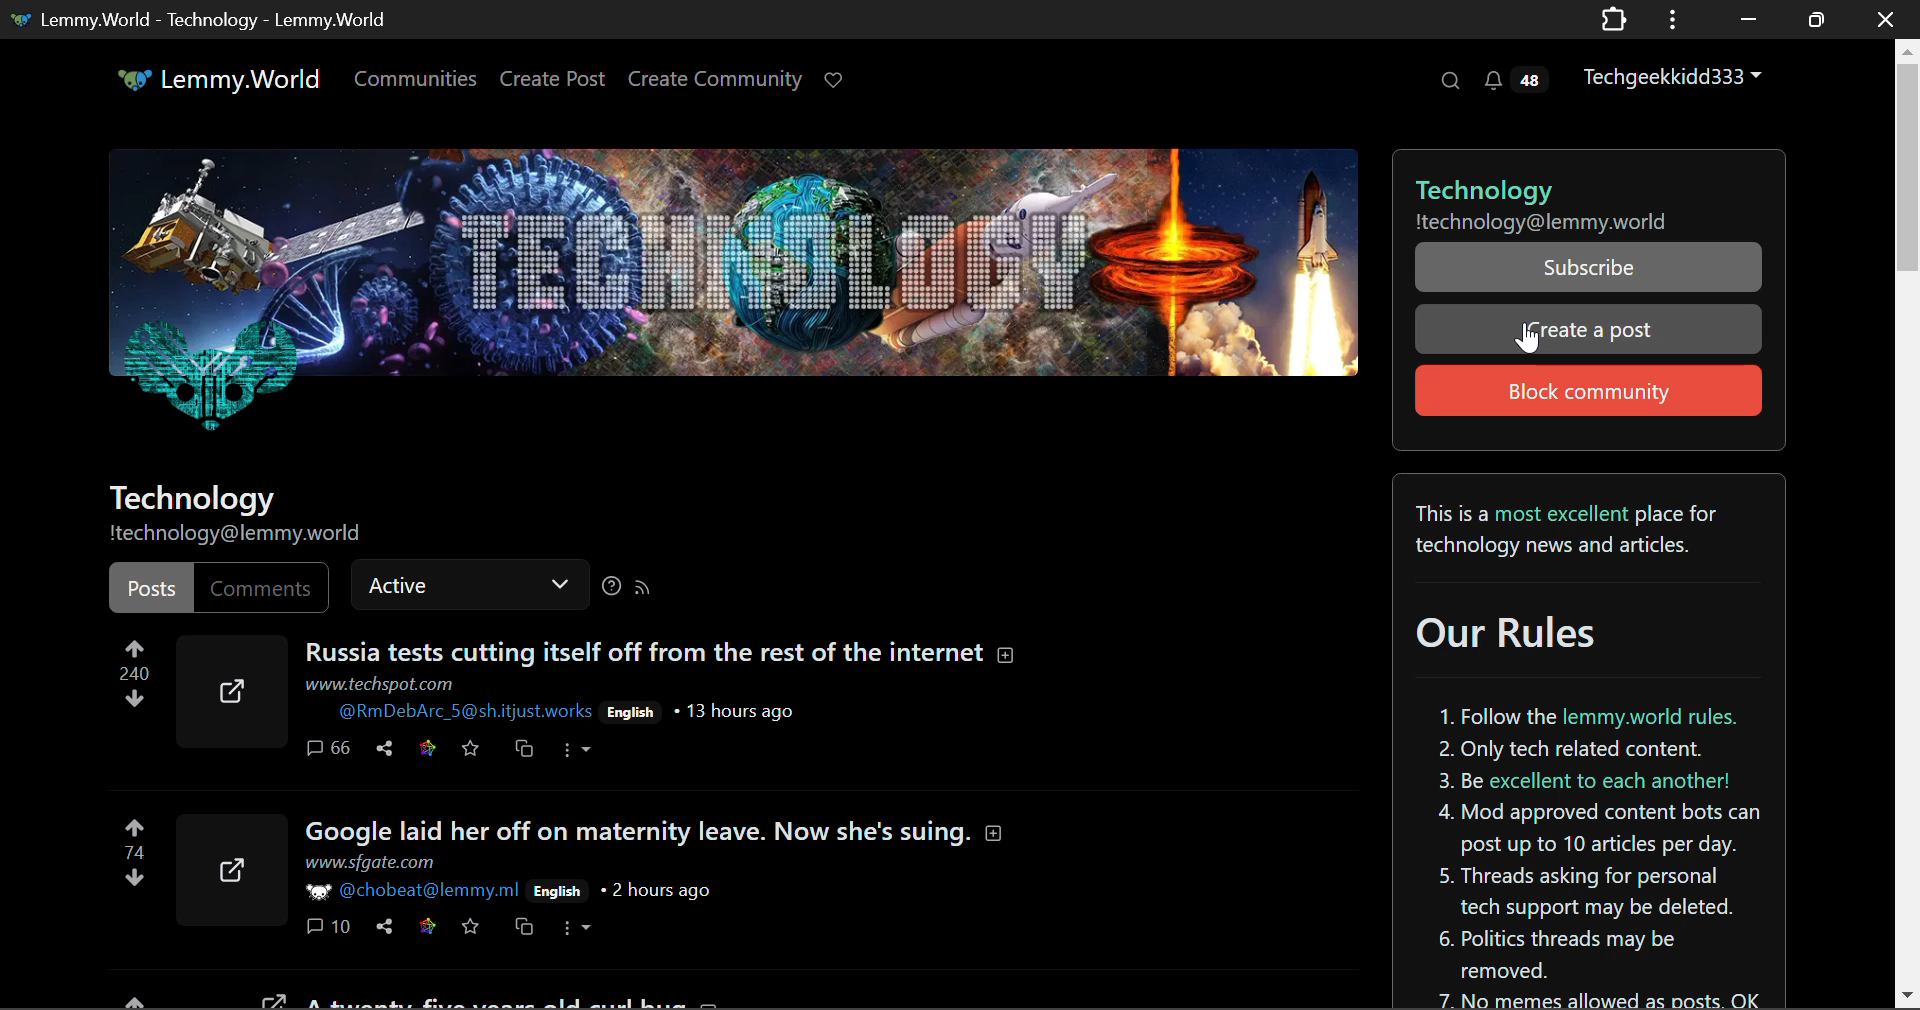  What do you see at coordinates (328, 750) in the screenshot?
I see `Comments` at bounding box center [328, 750].